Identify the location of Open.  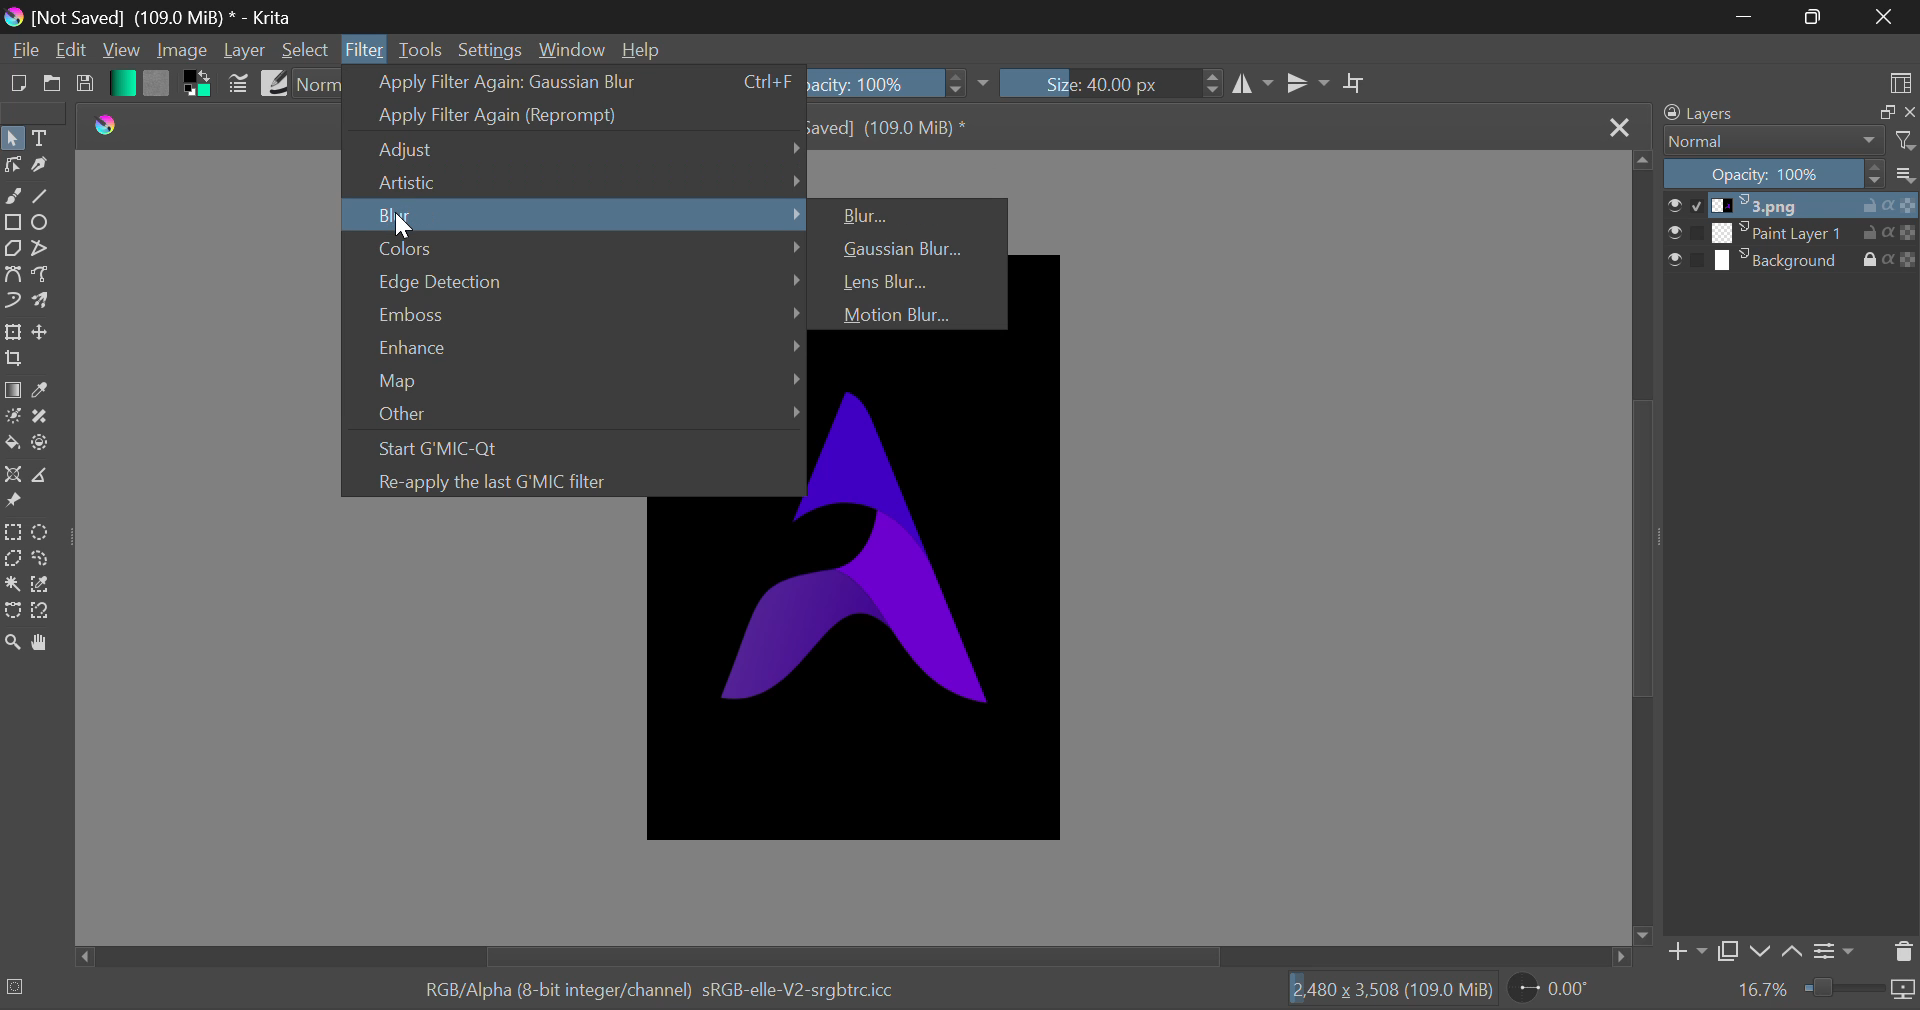
(50, 86).